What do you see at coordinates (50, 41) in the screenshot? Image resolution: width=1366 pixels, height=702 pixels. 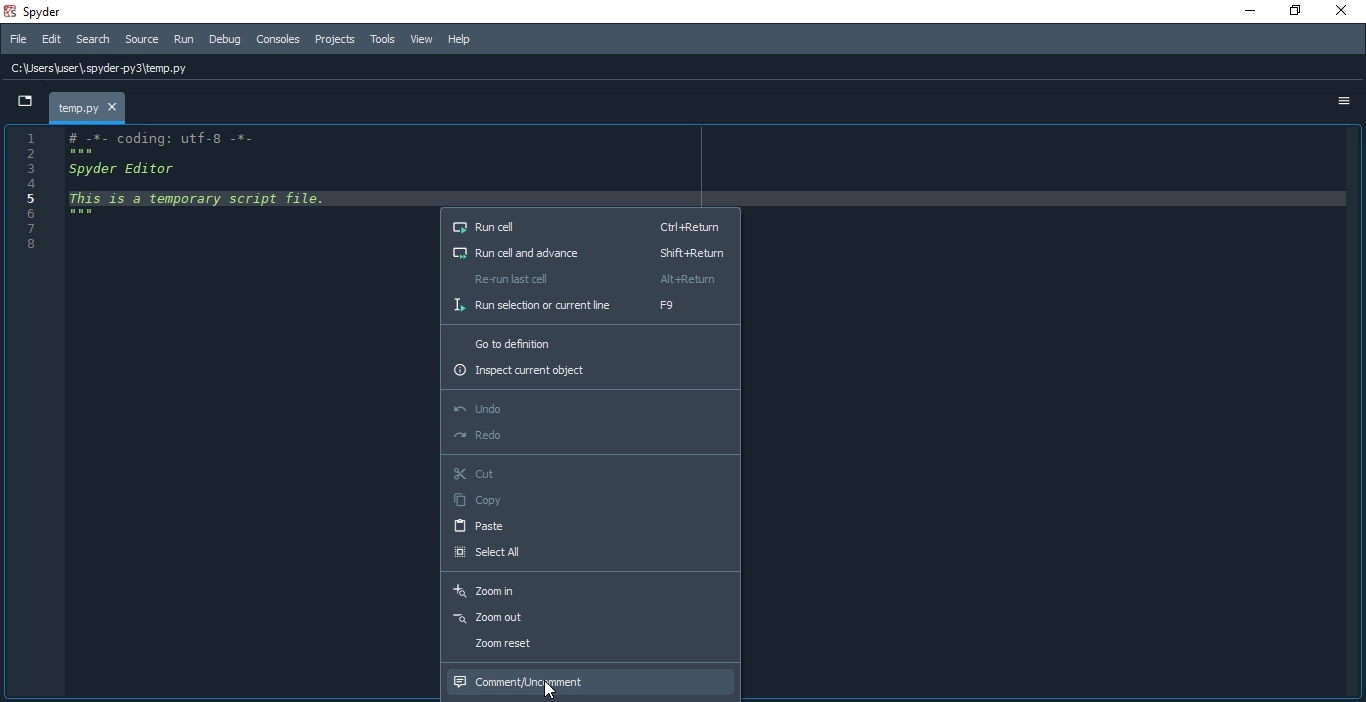 I see `Edit` at bounding box center [50, 41].